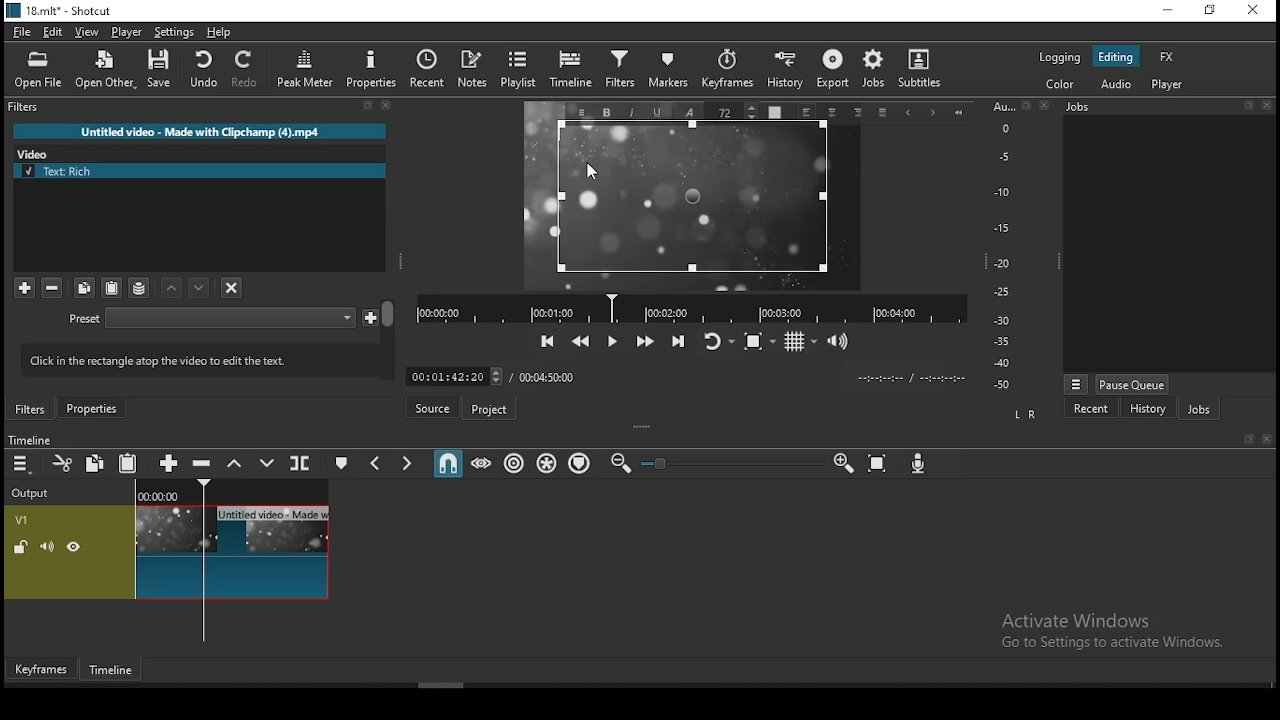 Image resolution: width=1280 pixels, height=720 pixels. I want to click on Video, so click(38, 152).